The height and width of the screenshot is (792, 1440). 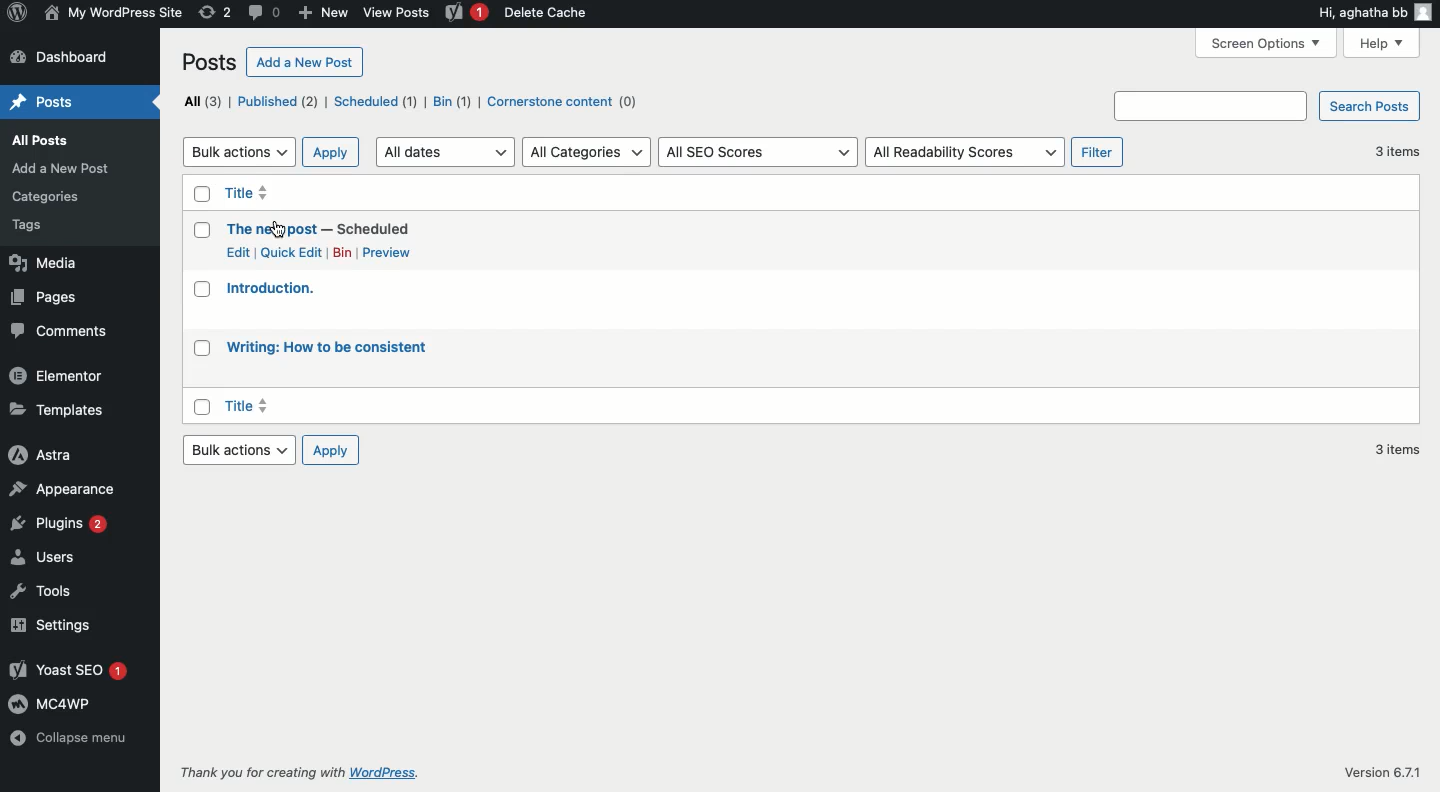 What do you see at coordinates (80, 57) in the screenshot?
I see `Dashboard` at bounding box center [80, 57].